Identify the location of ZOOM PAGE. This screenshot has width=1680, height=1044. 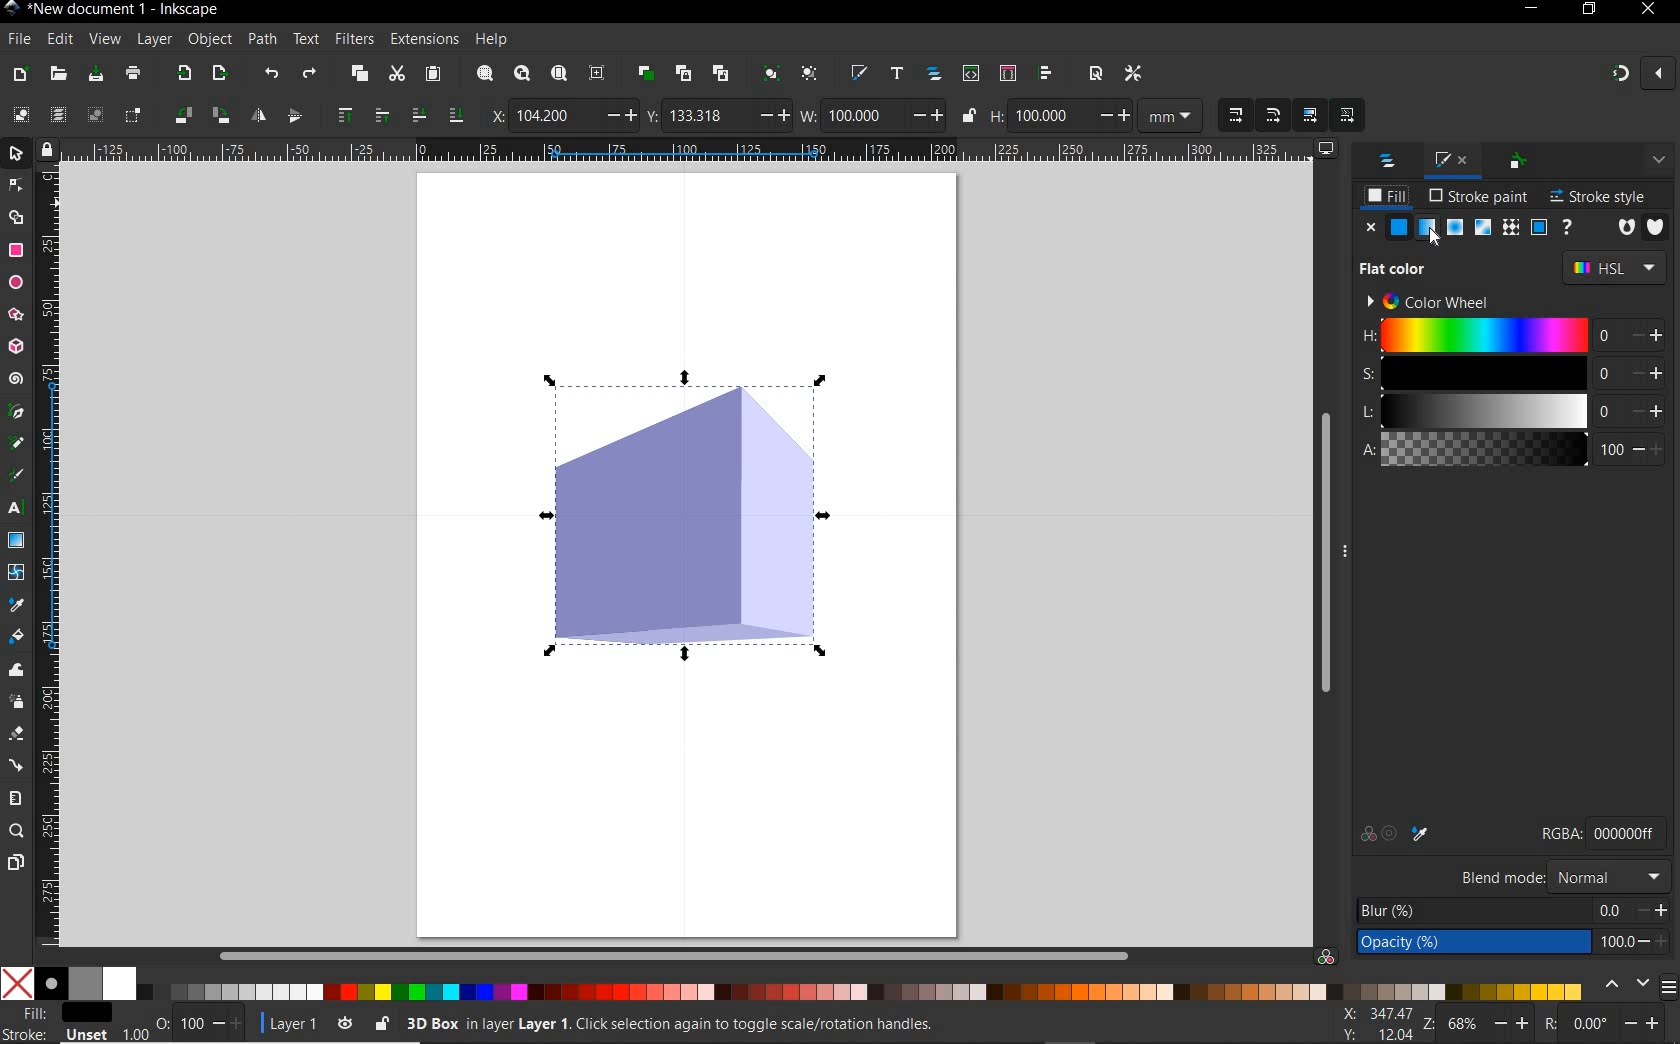
(558, 75).